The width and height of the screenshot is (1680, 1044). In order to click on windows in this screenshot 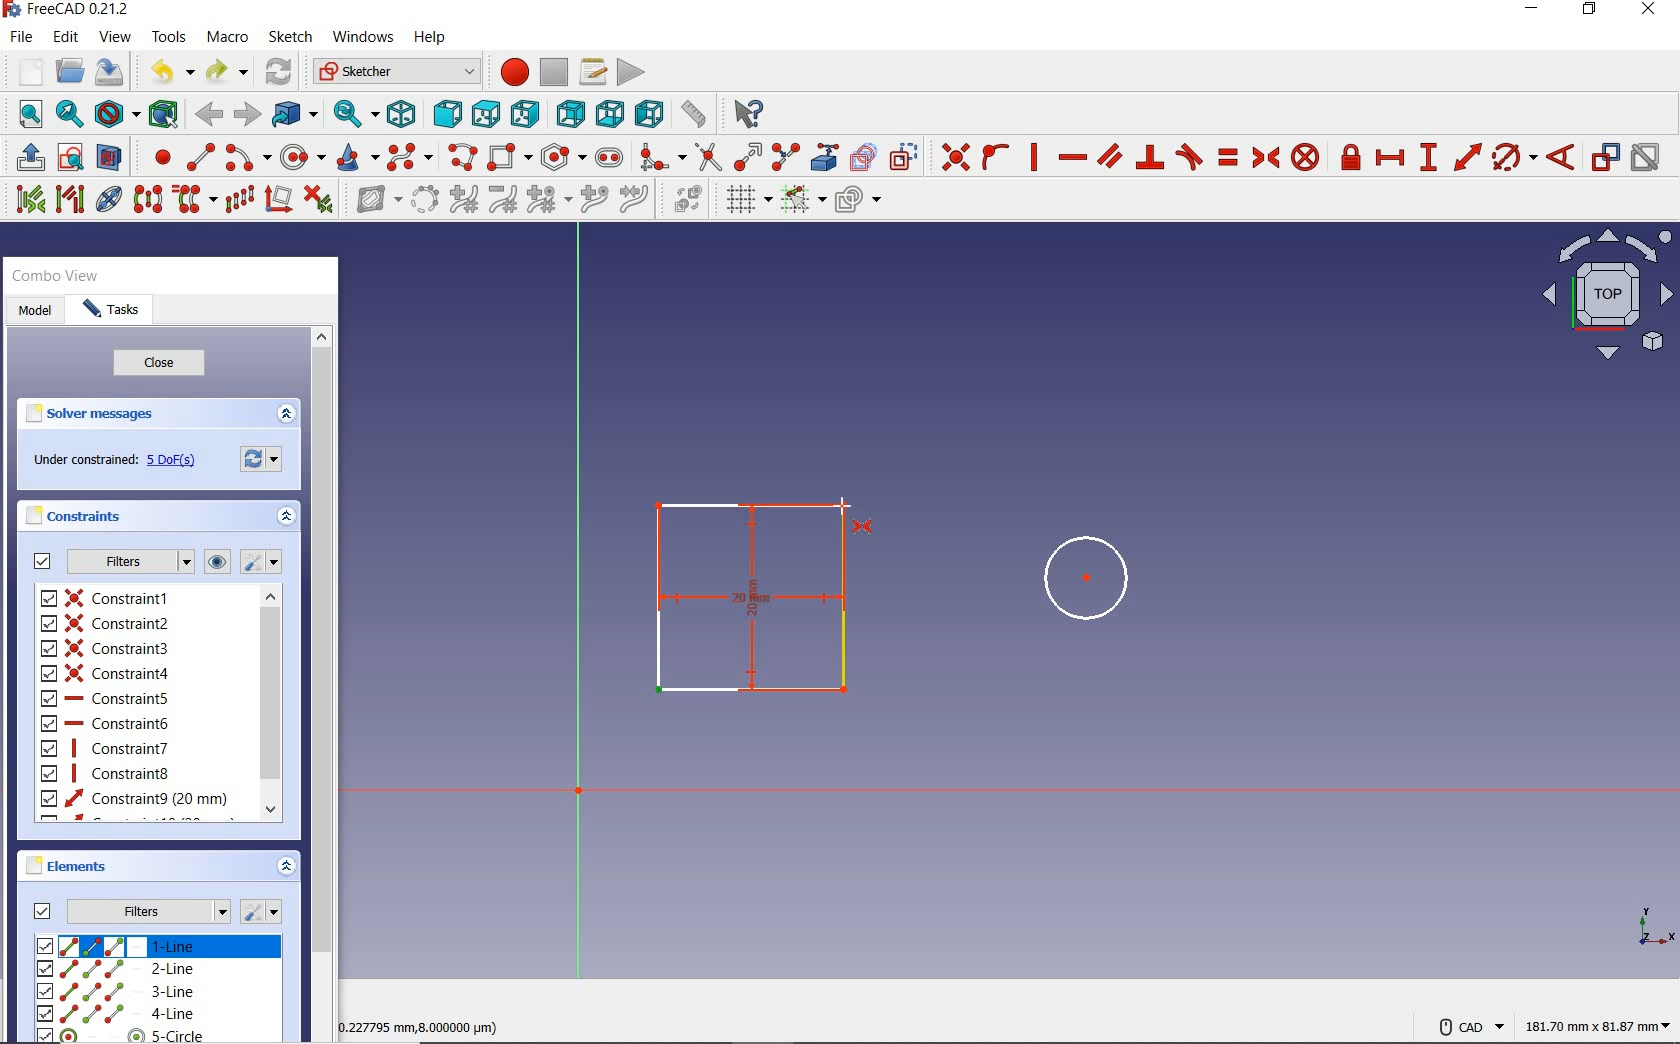, I will do `click(365, 37)`.